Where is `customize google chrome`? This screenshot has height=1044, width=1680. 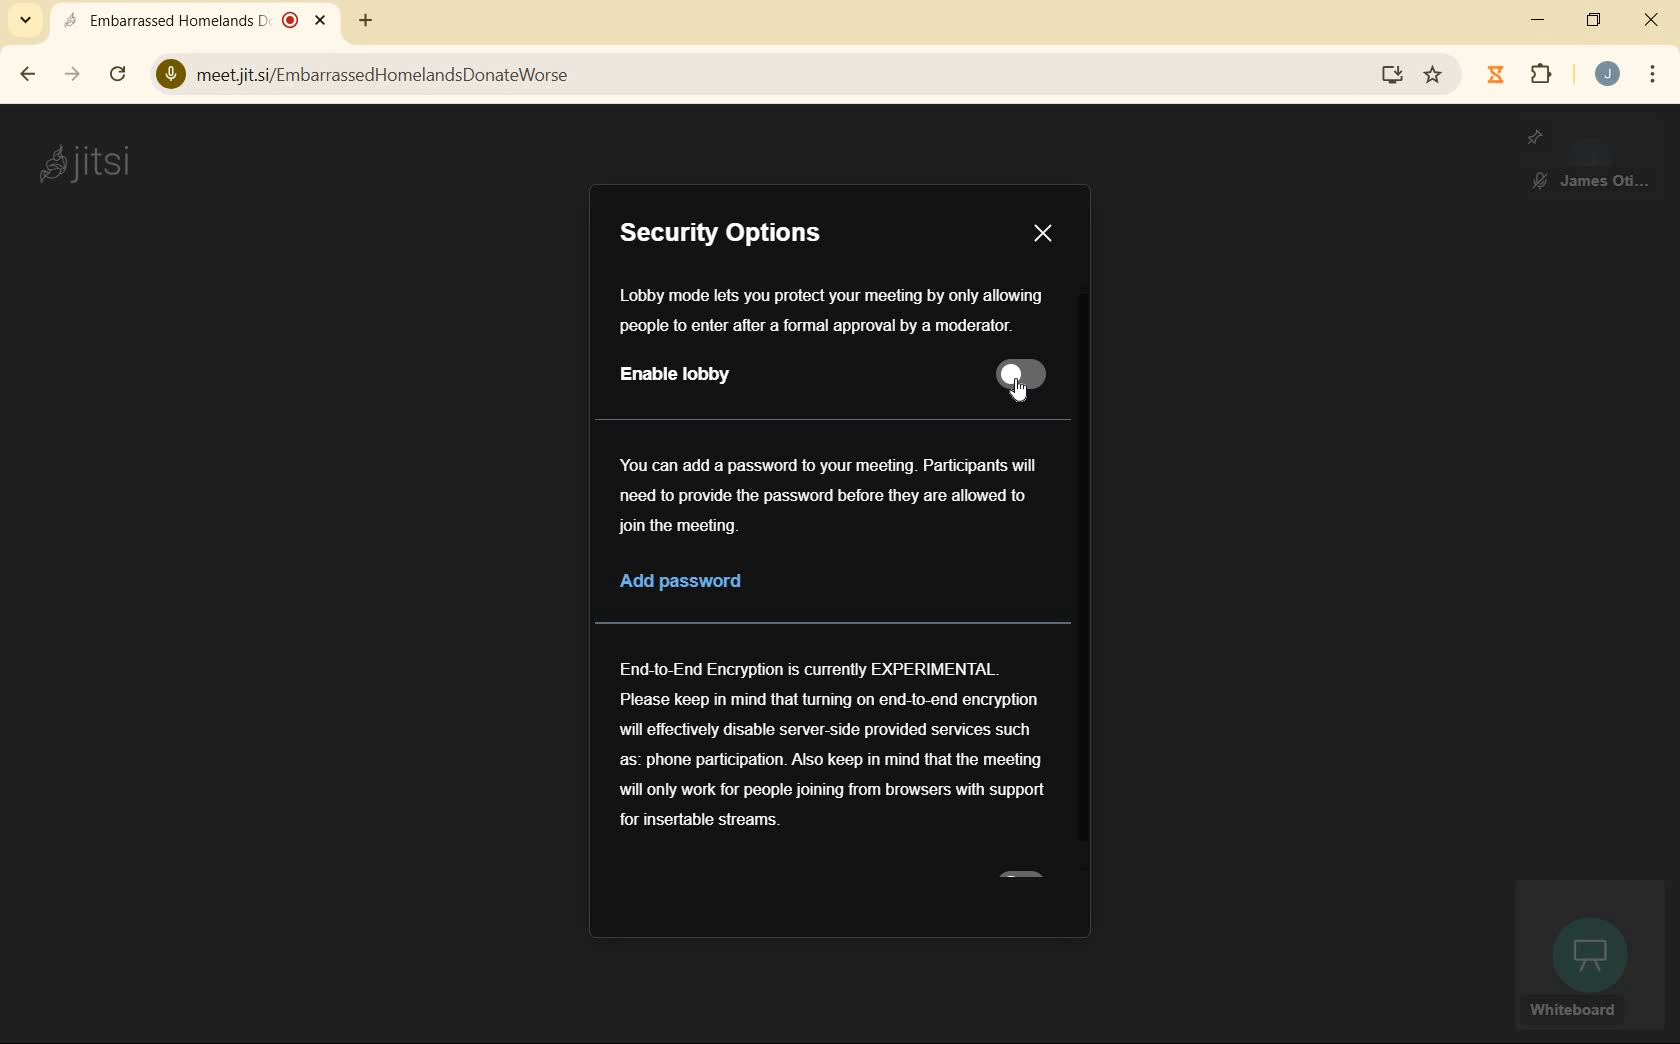
customize google chrome is located at coordinates (1652, 75).